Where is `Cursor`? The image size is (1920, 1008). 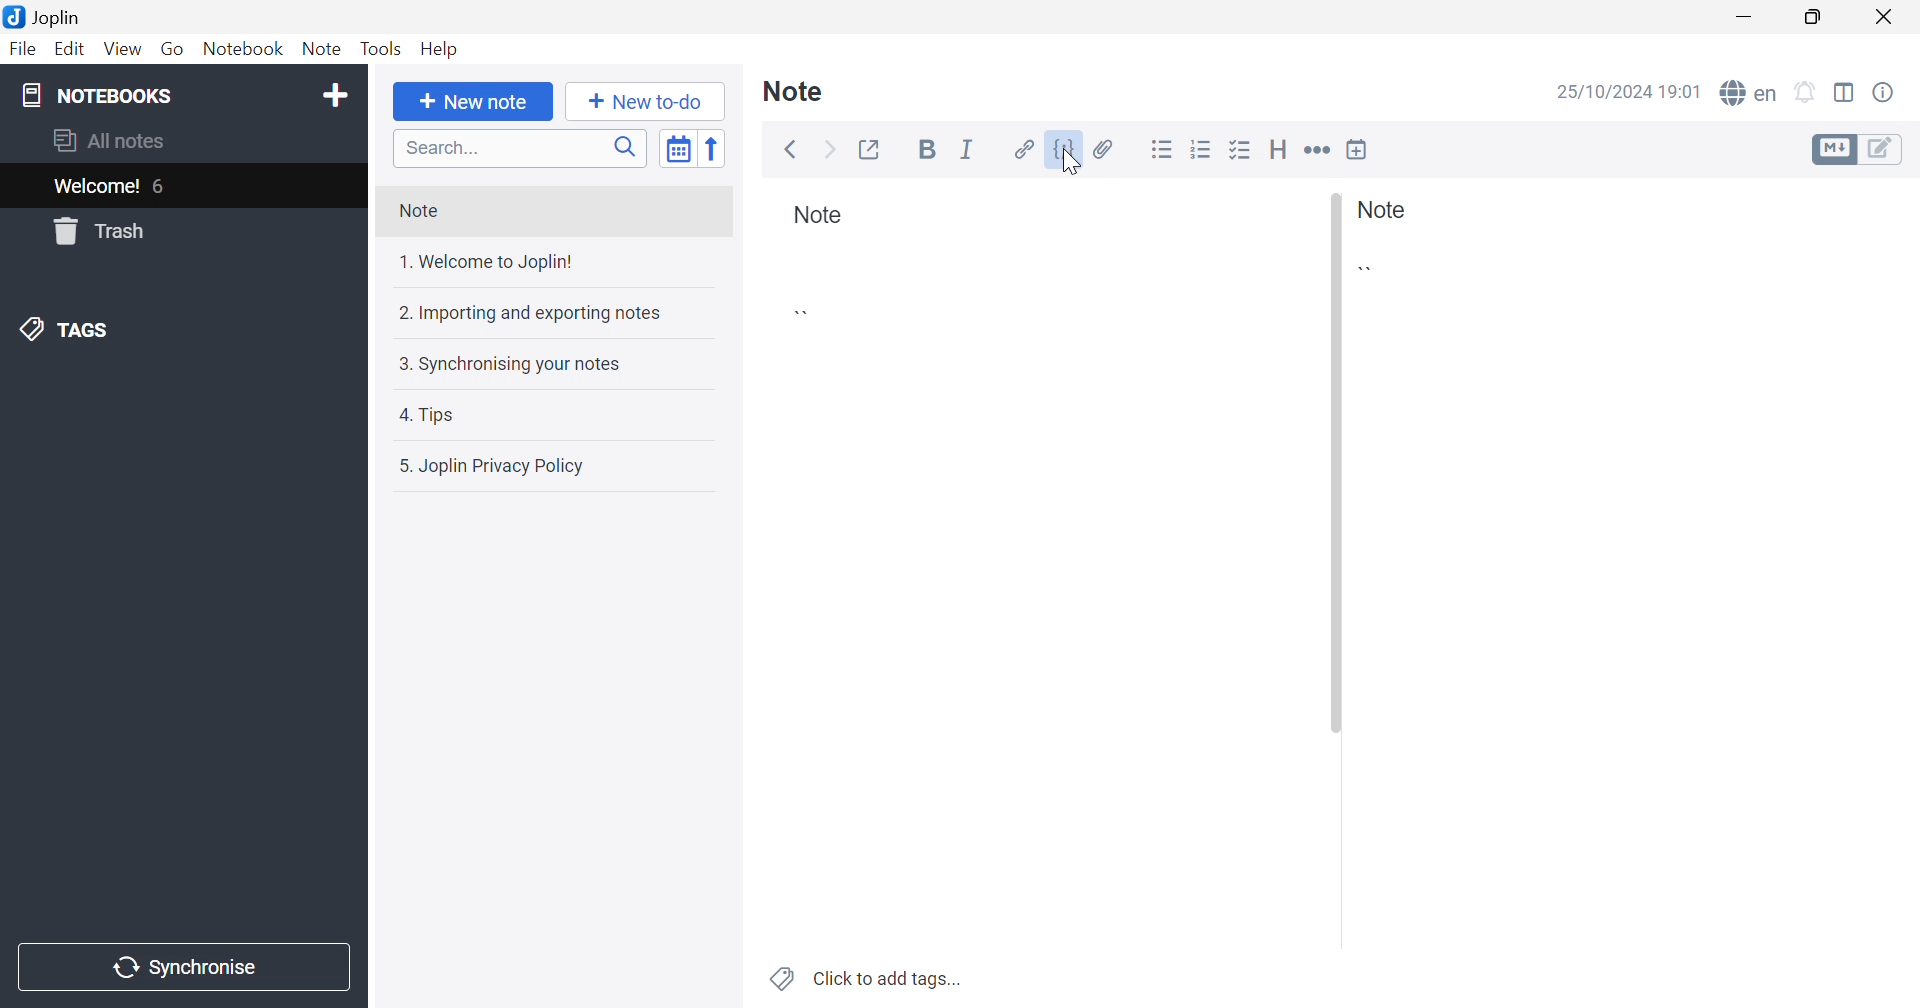
Cursor is located at coordinates (1073, 164).